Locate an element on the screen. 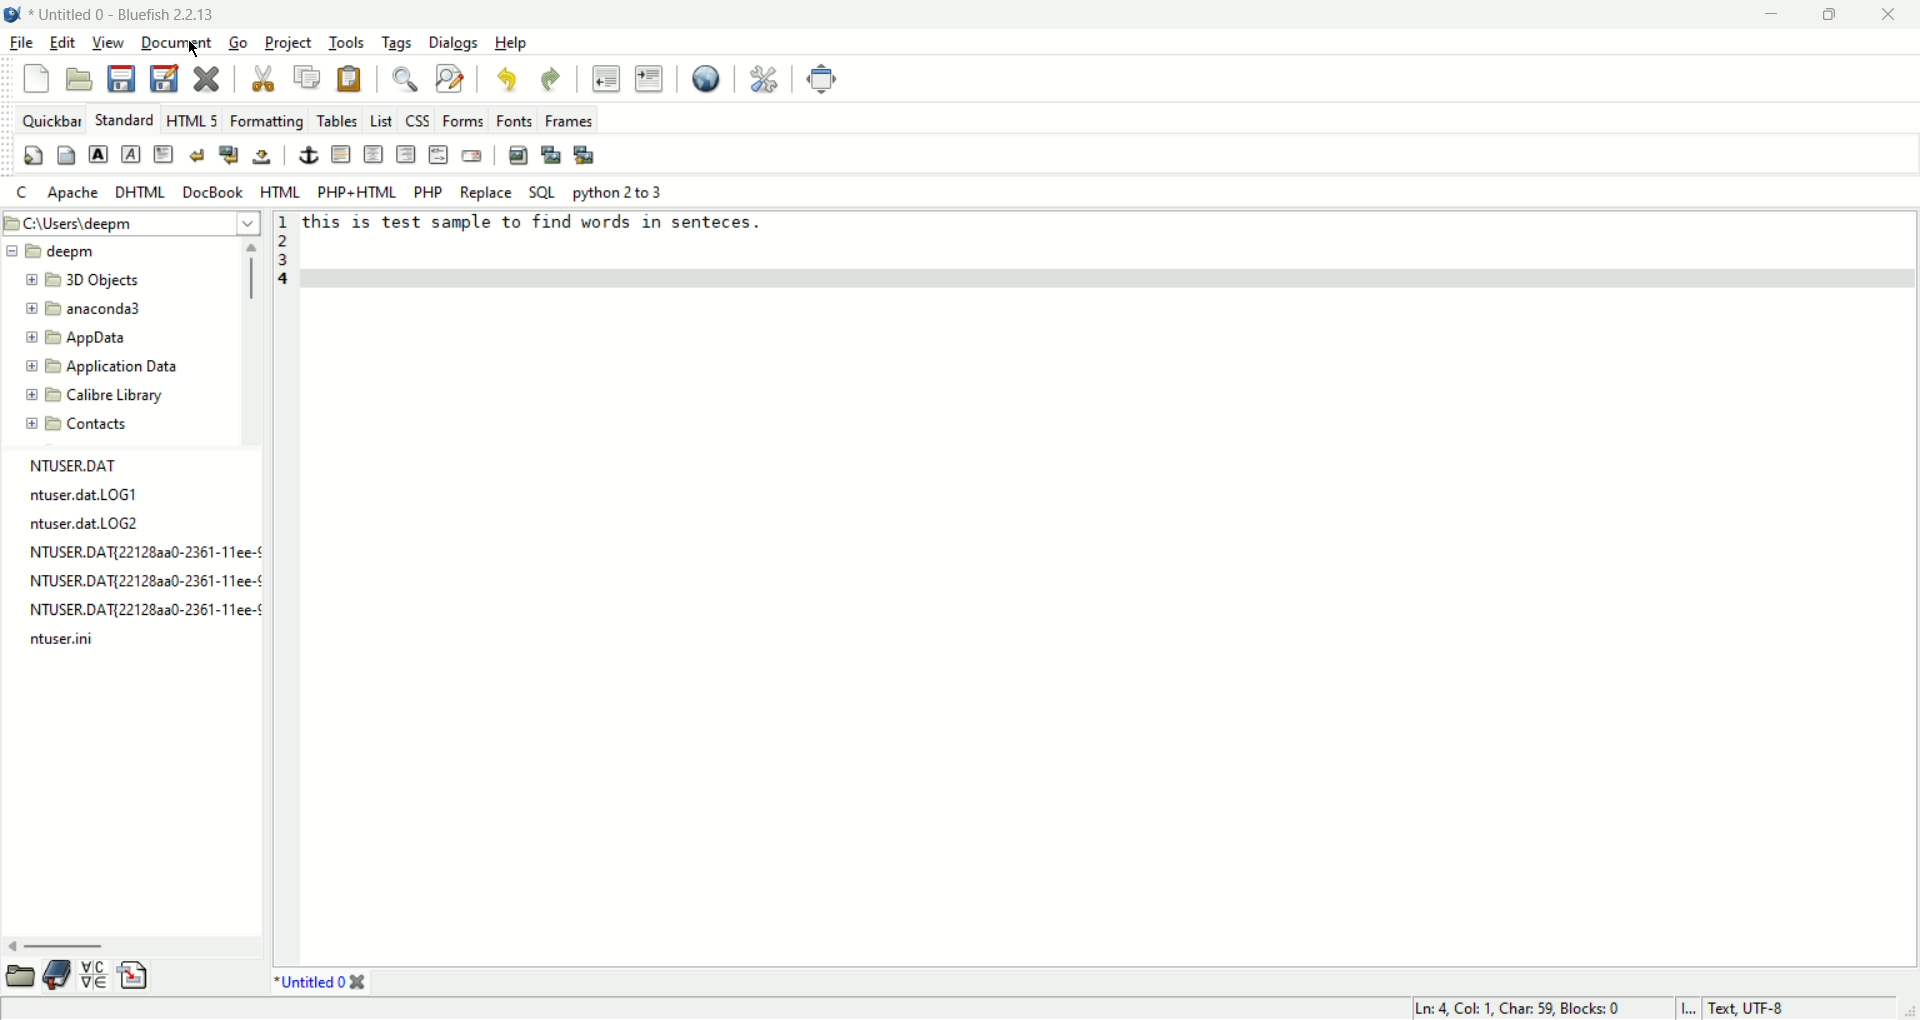  forms is located at coordinates (460, 121).